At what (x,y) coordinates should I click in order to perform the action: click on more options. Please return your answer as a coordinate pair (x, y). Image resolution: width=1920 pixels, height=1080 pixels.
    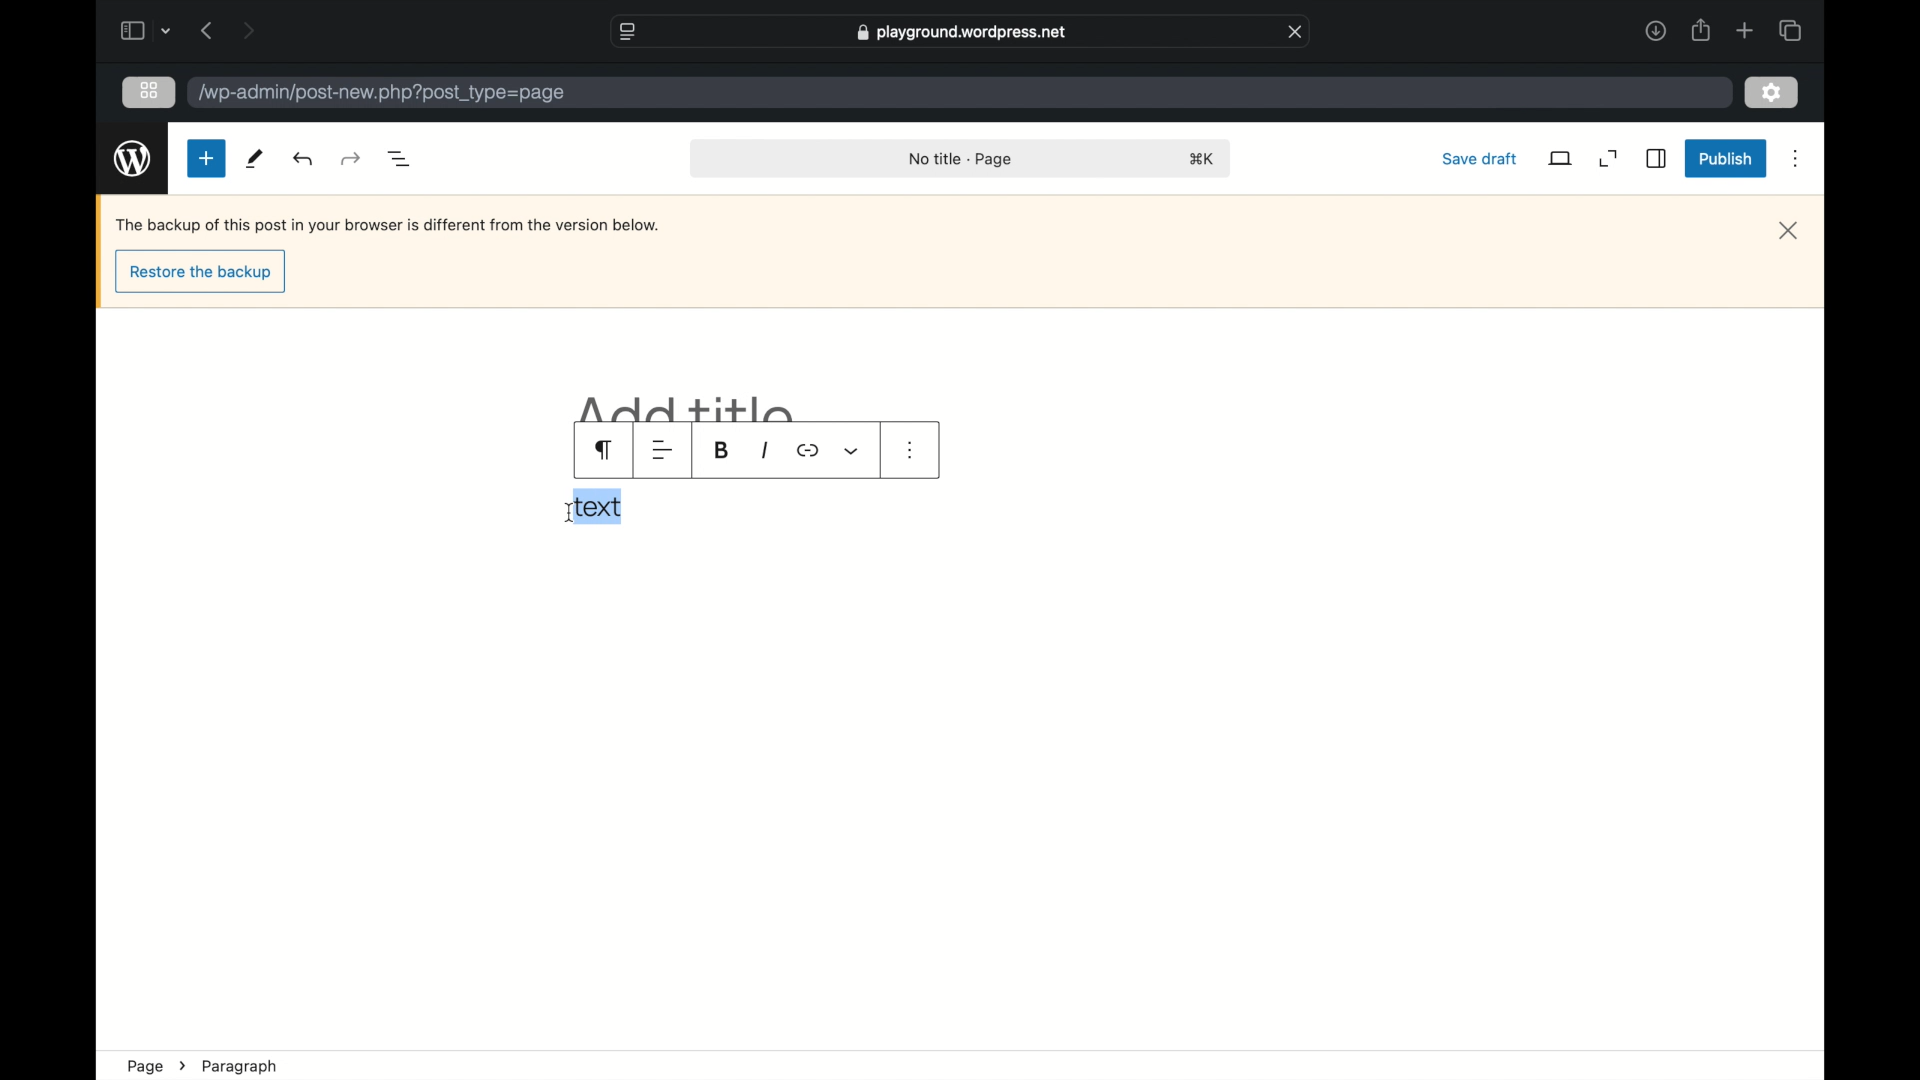
    Looking at the image, I should click on (1798, 159).